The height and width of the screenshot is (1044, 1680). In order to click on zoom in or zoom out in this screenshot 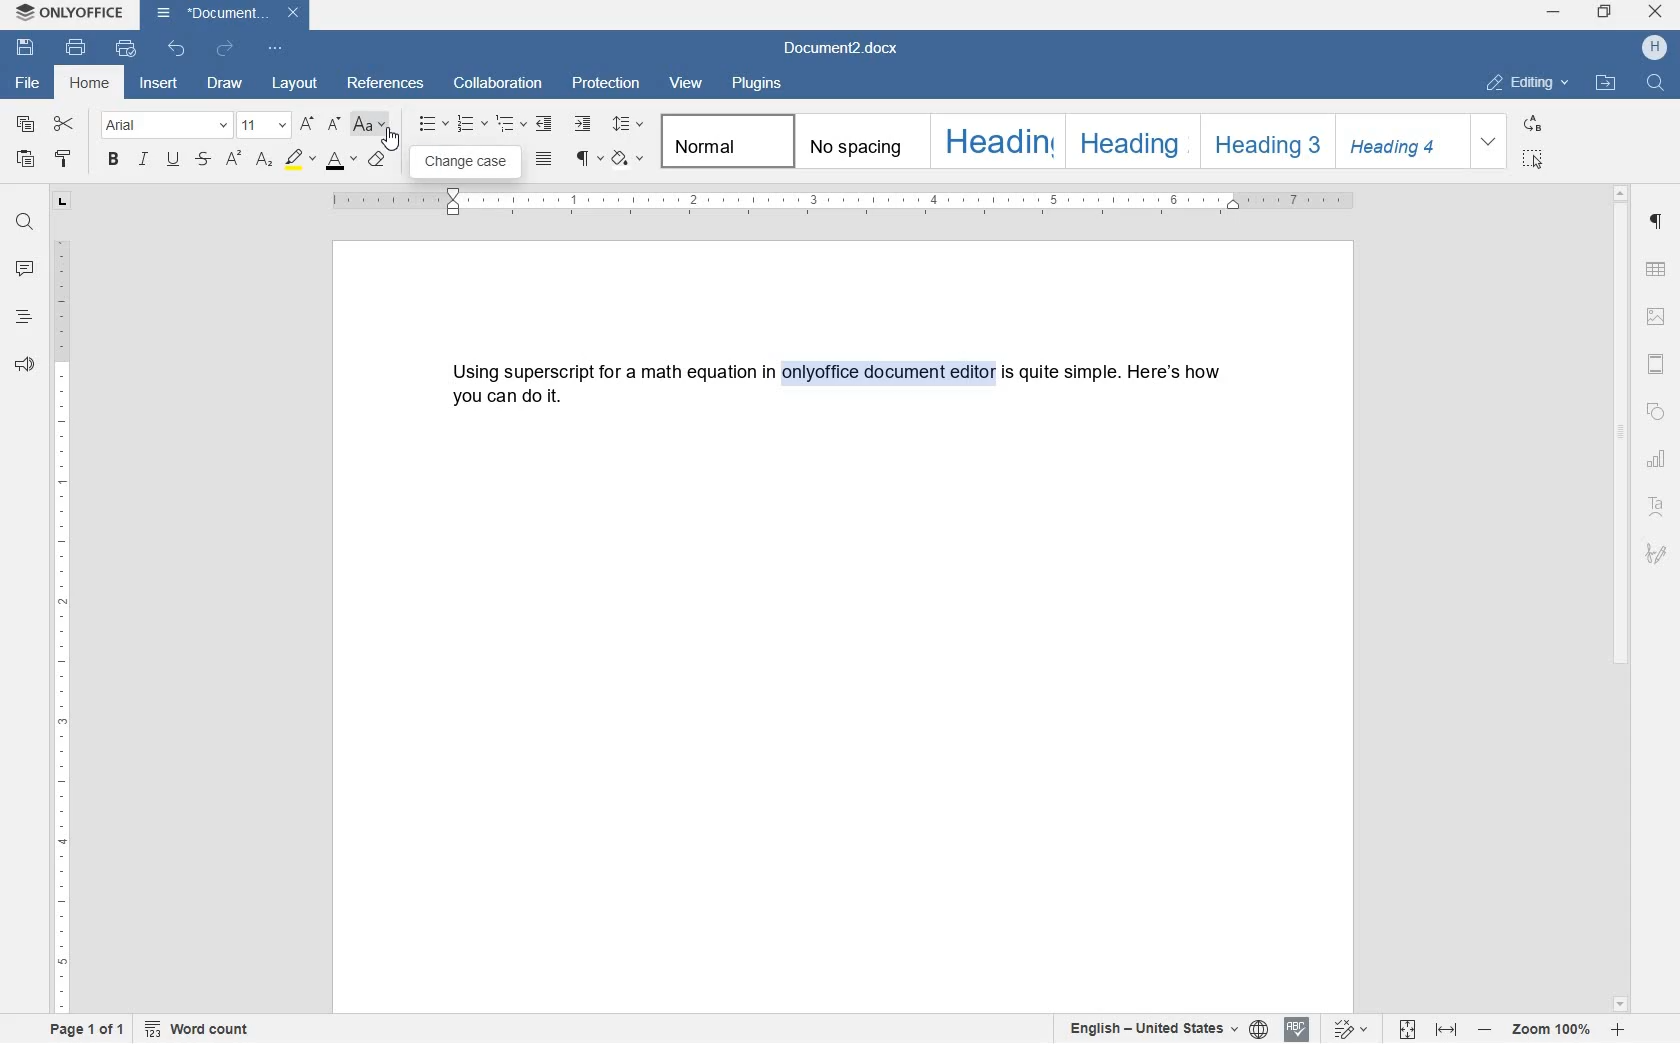, I will do `click(1552, 1029)`.